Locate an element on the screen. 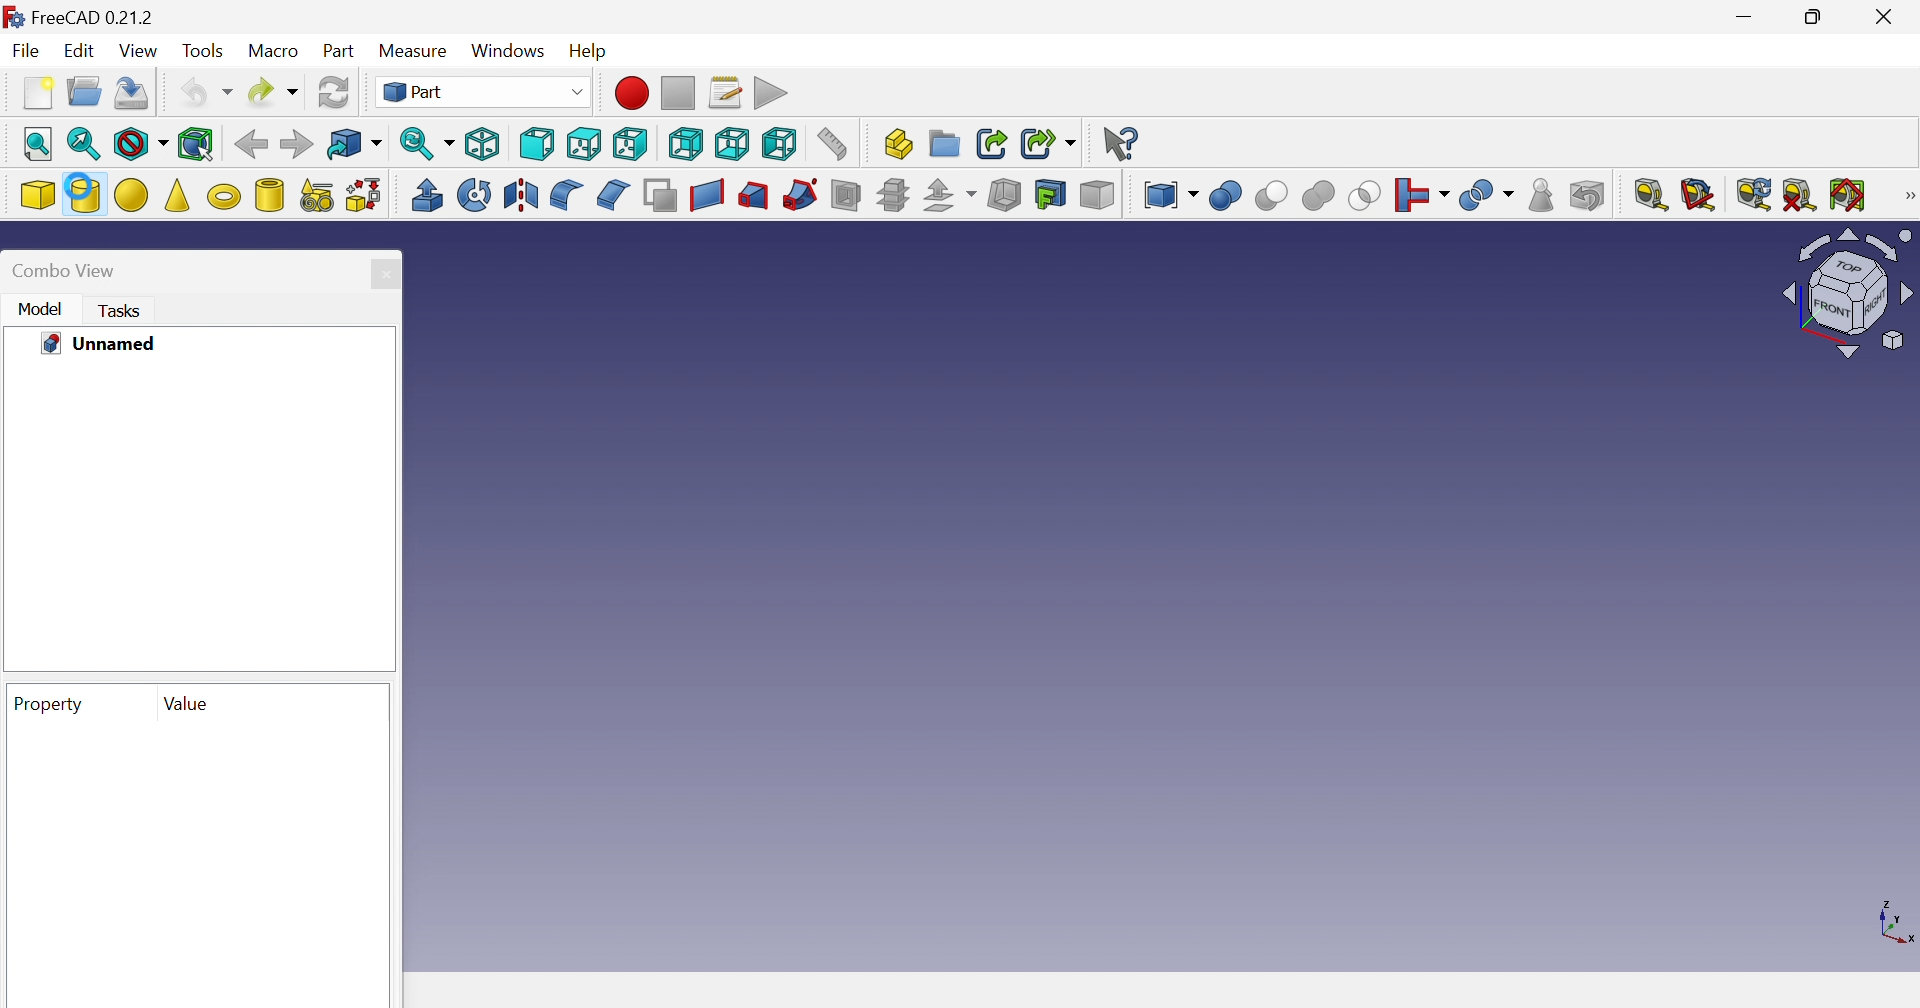 Image resolution: width=1920 pixels, height=1008 pixels. Create ruled surface is located at coordinates (706, 196).